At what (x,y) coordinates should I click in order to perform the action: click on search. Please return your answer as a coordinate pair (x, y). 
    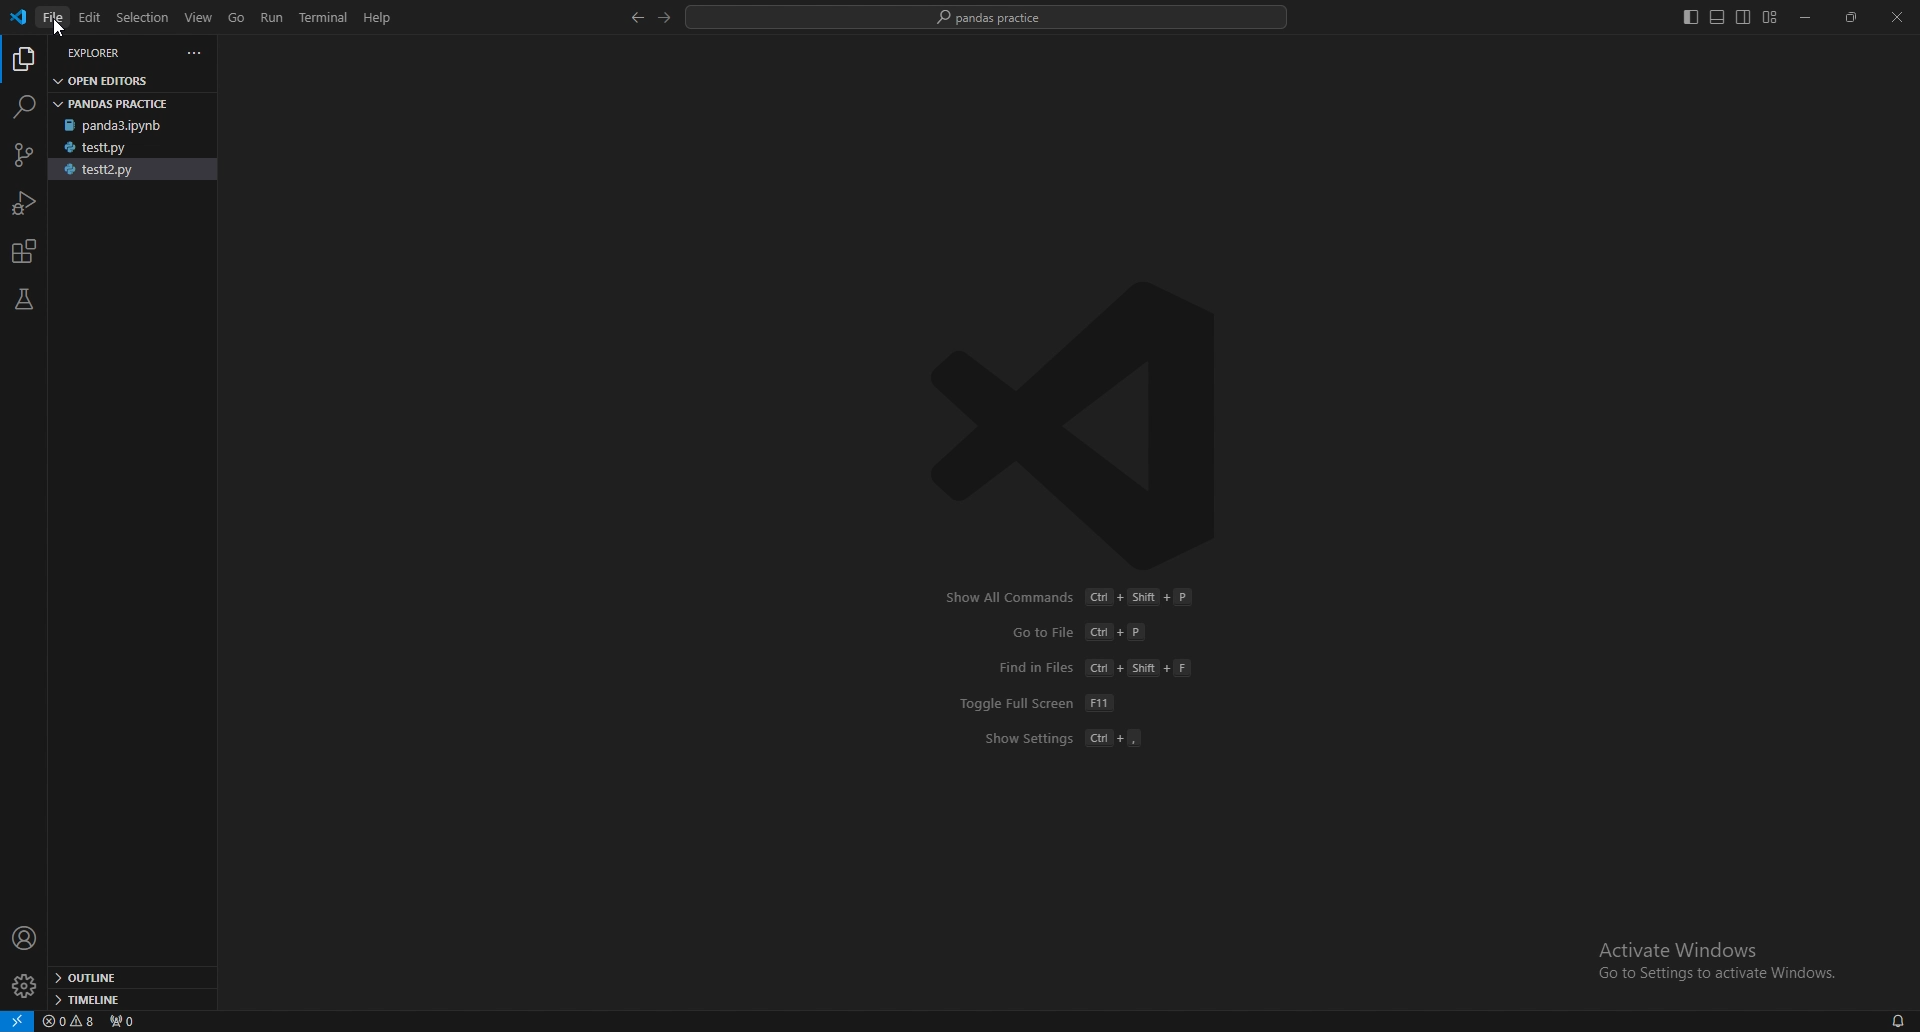
    Looking at the image, I should click on (22, 107).